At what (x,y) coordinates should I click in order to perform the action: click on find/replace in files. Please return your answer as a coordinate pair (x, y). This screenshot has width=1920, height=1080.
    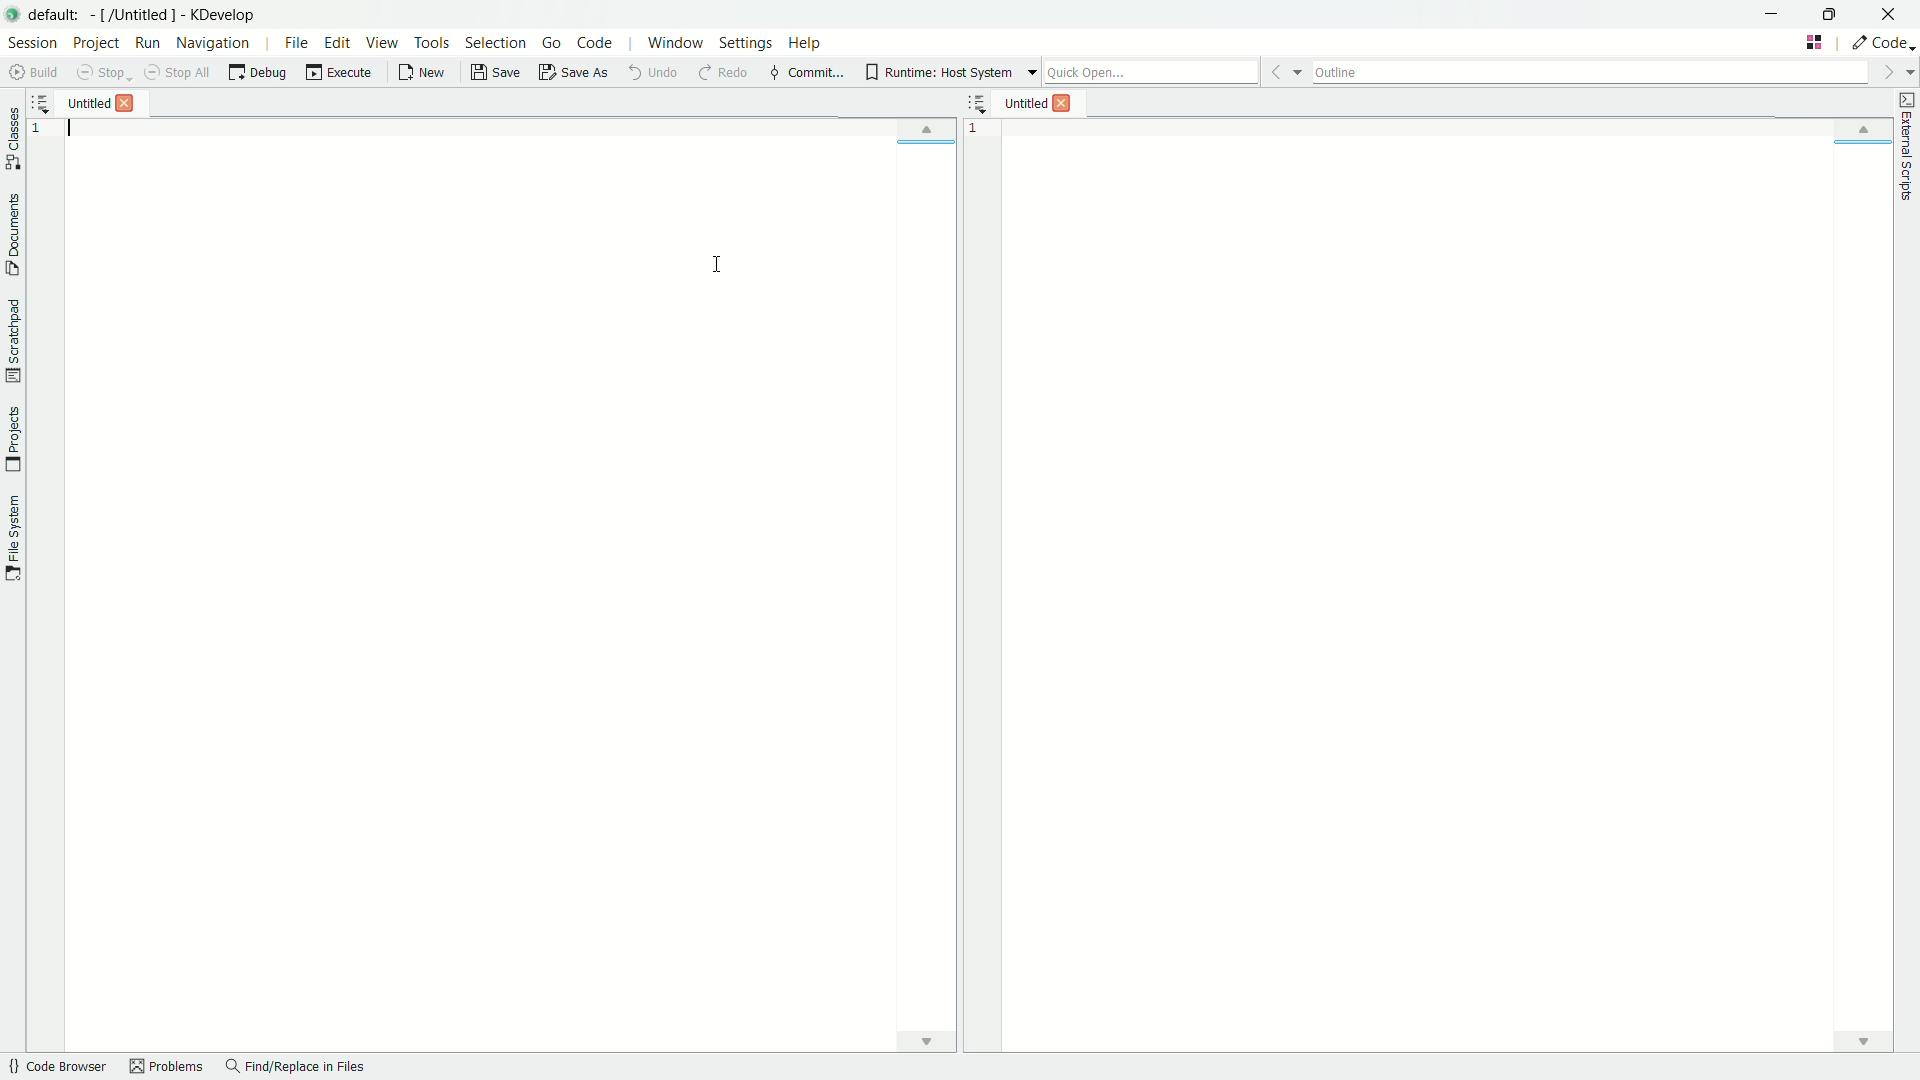
    Looking at the image, I should click on (292, 1068).